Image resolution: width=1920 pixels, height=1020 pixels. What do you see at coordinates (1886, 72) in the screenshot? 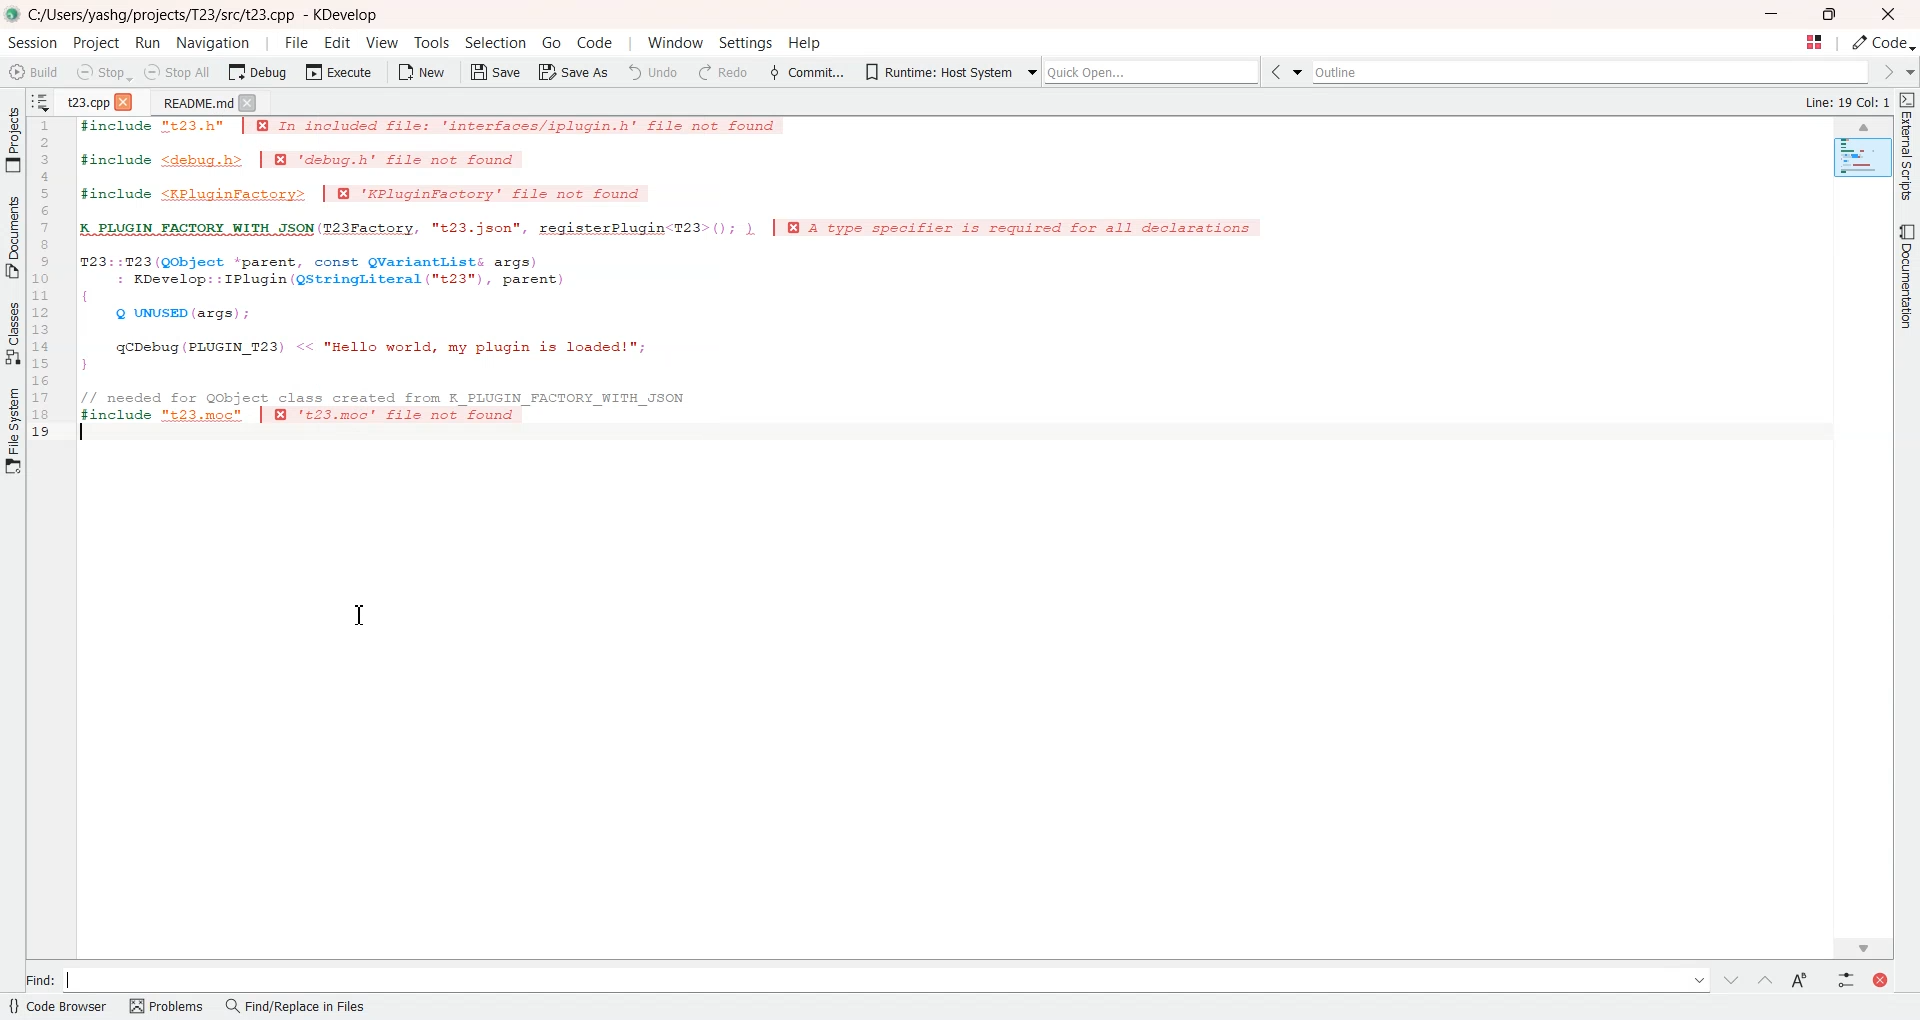
I see `Go forward` at bounding box center [1886, 72].